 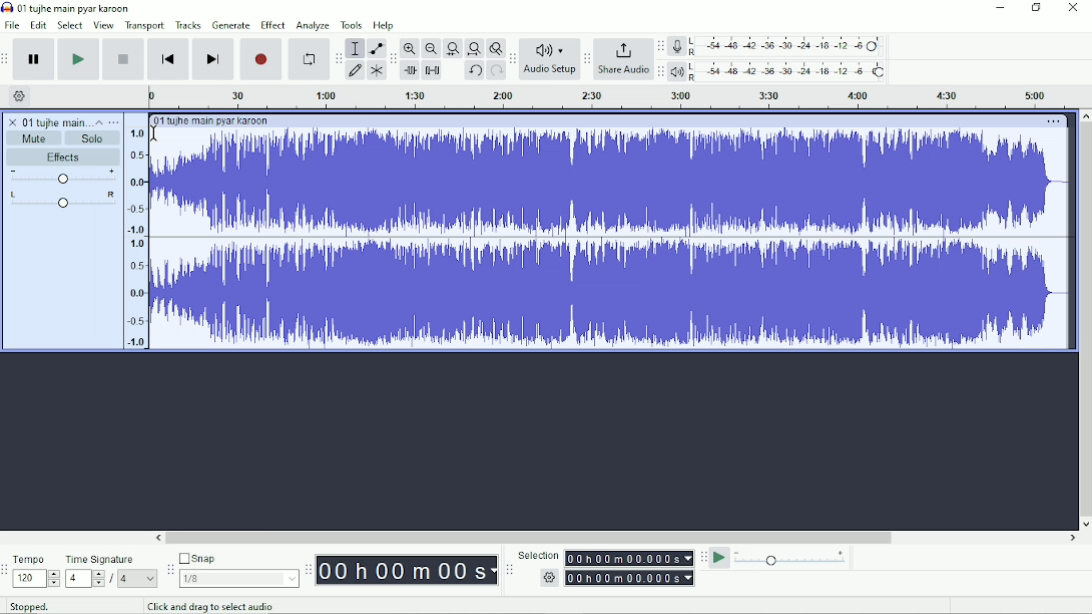 I want to click on 00 h 00 m 00.00s, so click(x=630, y=558).